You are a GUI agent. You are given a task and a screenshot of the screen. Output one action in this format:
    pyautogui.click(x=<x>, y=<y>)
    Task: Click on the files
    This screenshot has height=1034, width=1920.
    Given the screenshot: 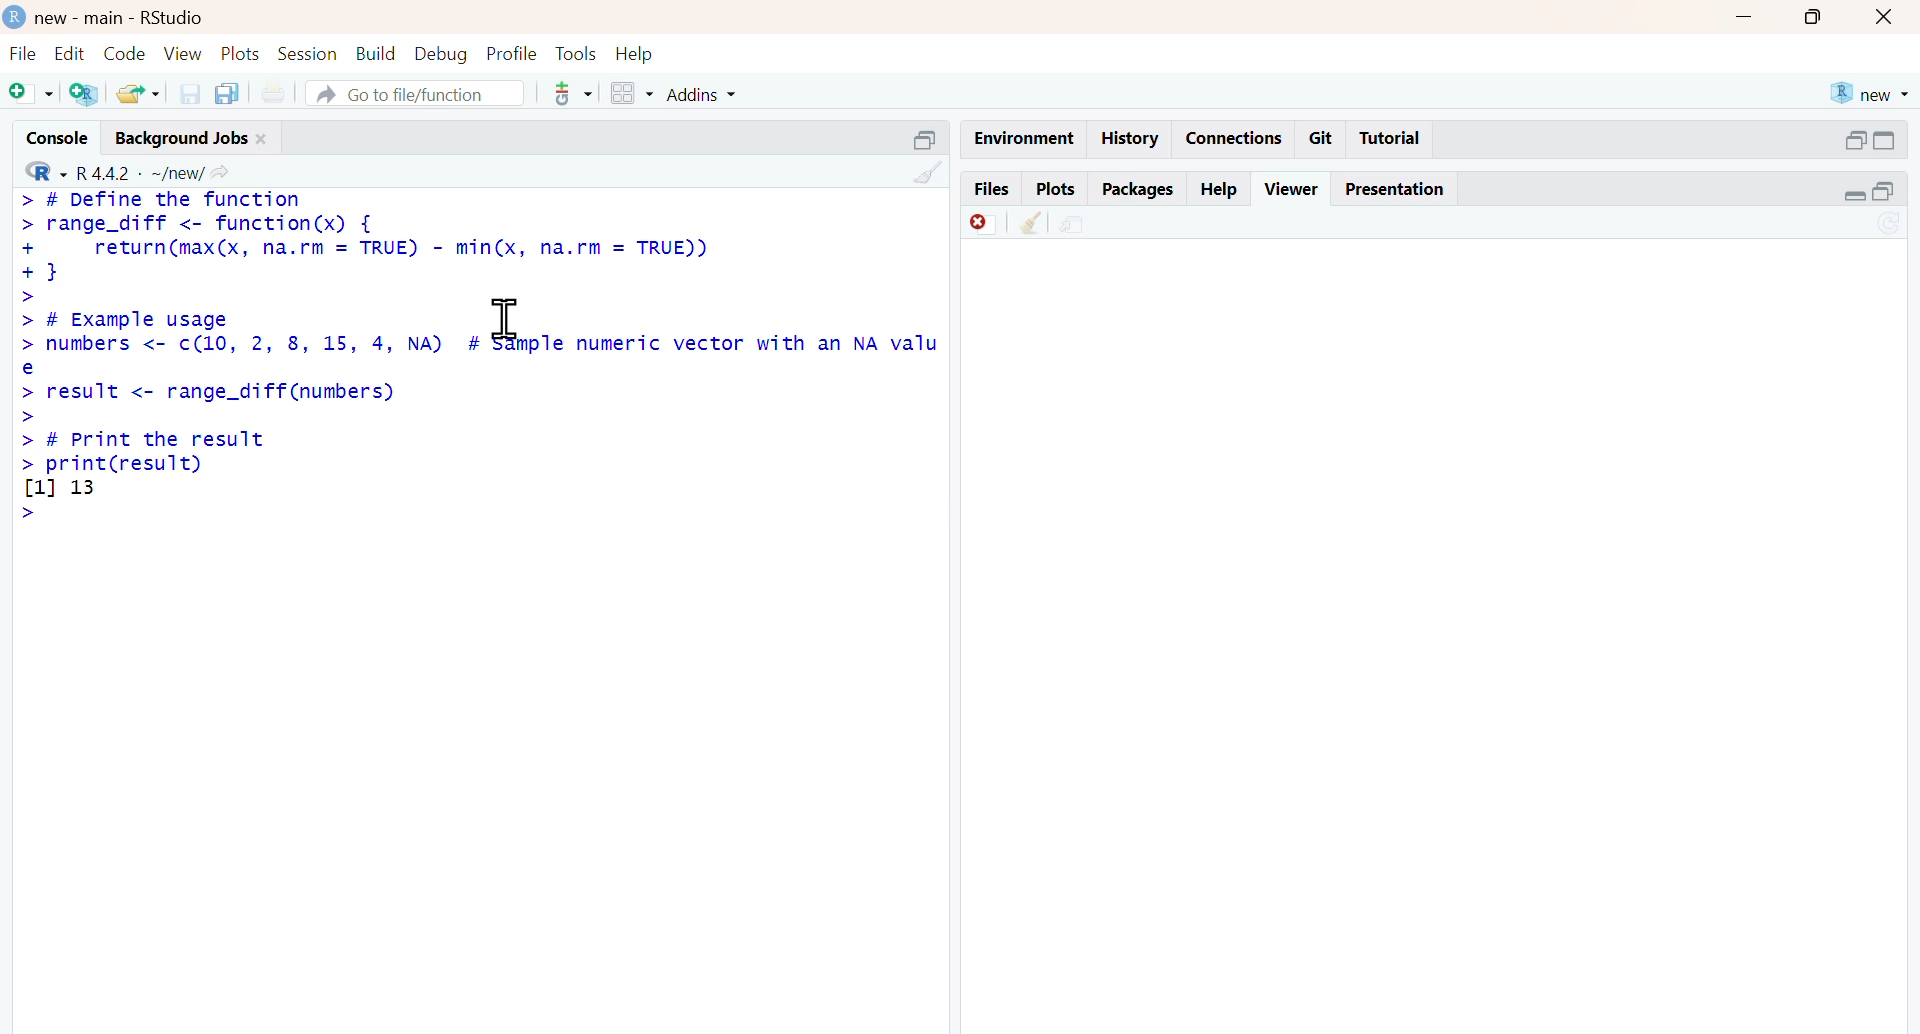 What is the action you would take?
    pyautogui.click(x=990, y=190)
    